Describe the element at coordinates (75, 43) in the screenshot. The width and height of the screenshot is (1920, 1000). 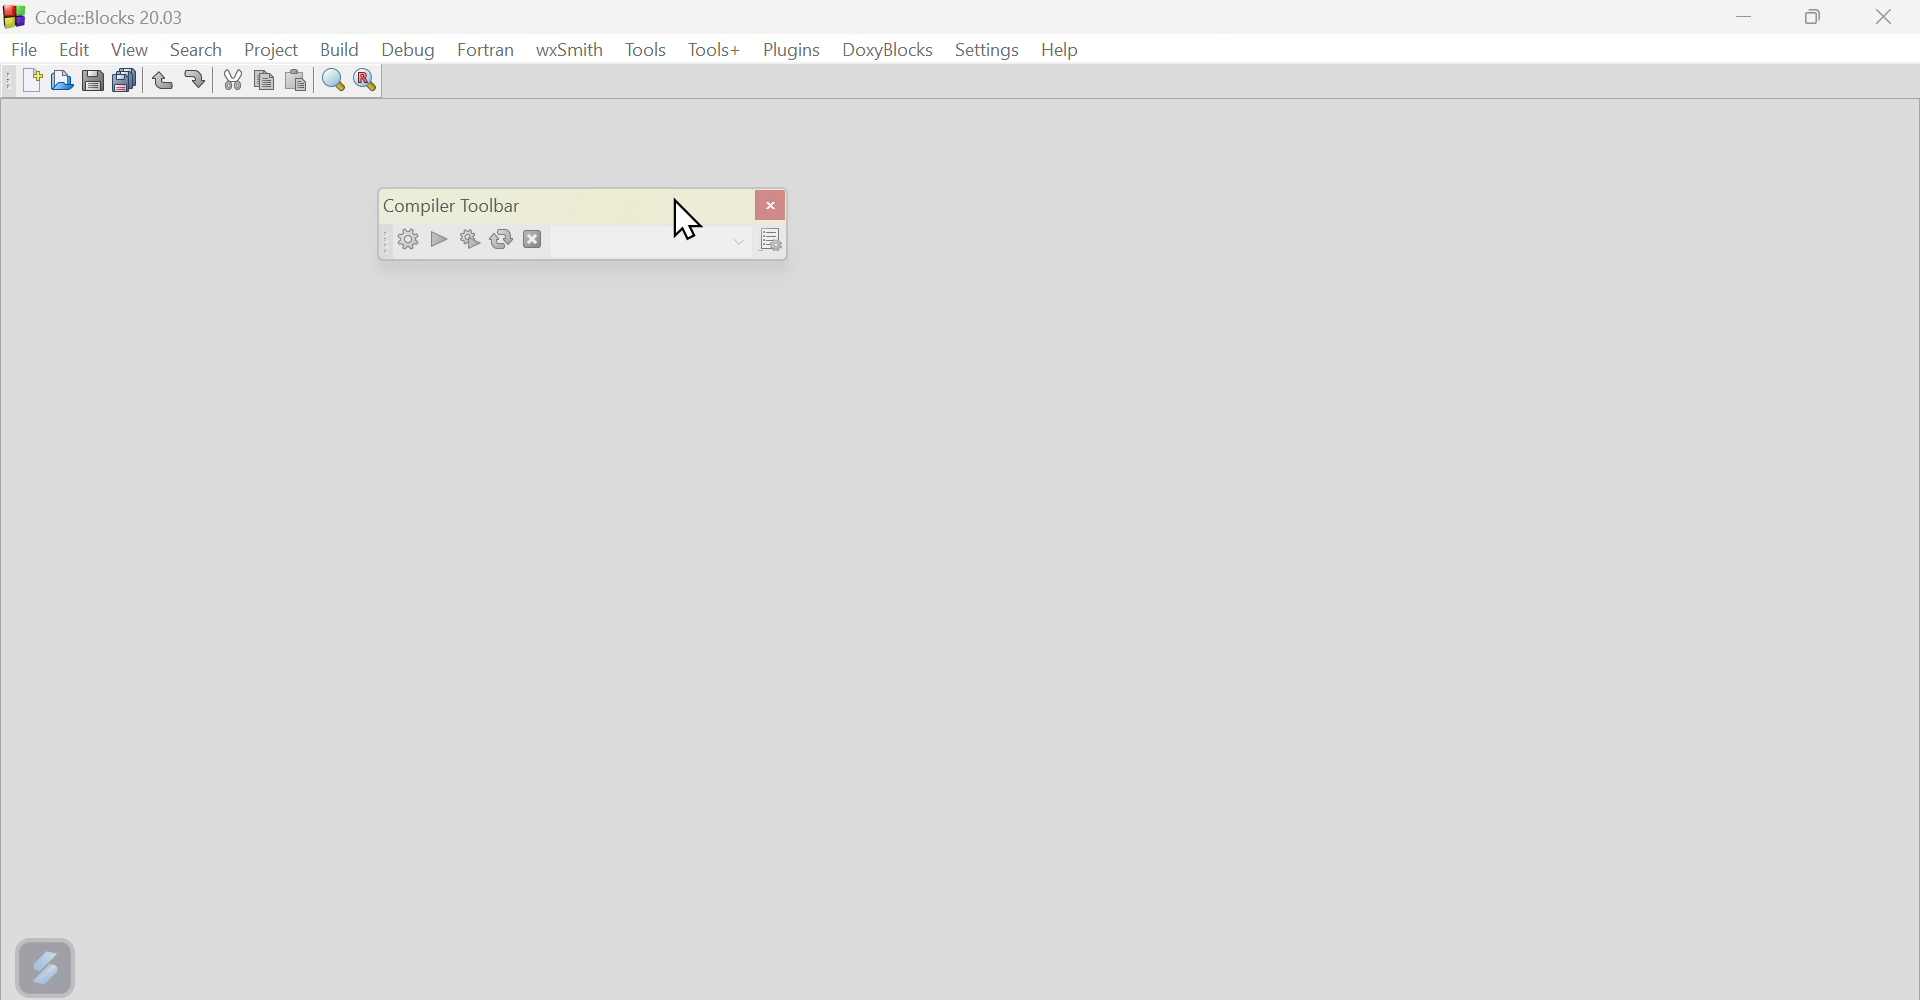
I see `edit` at that location.